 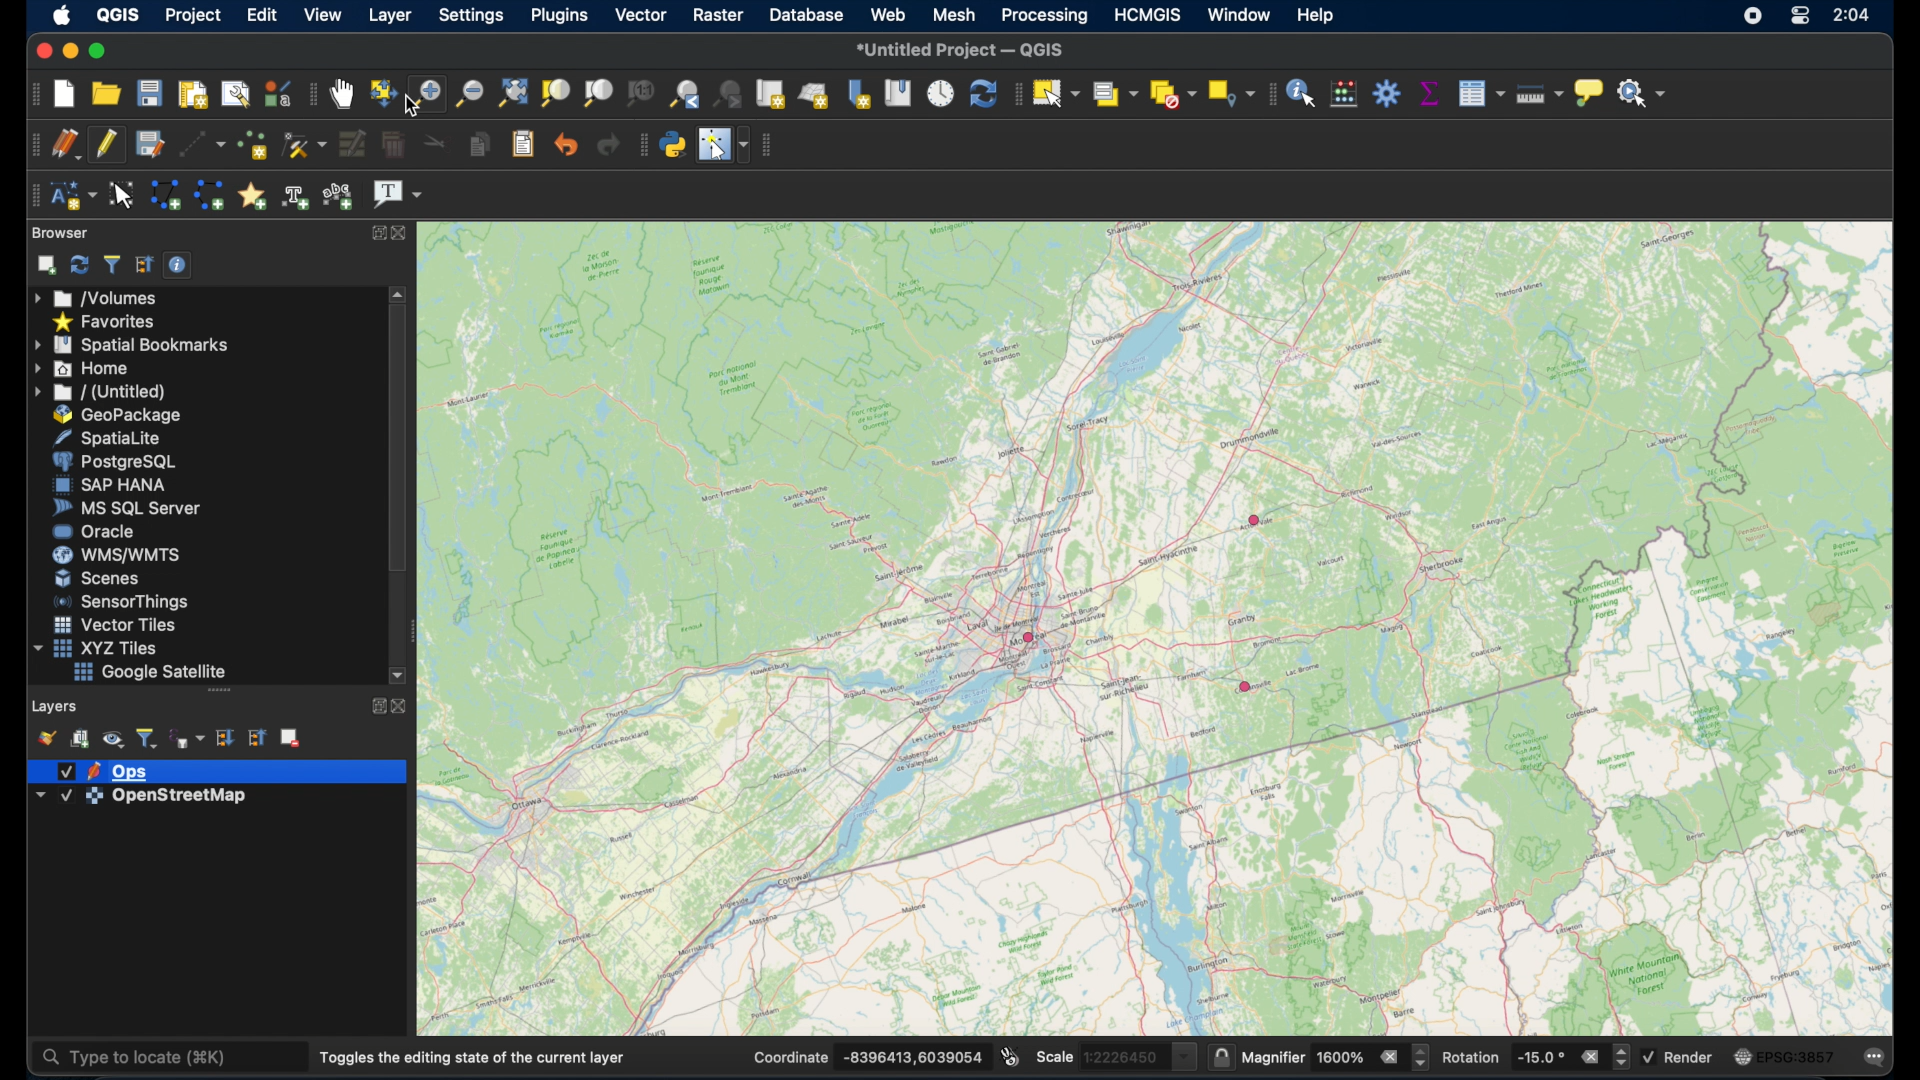 What do you see at coordinates (814, 94) in the screenshot?
I see `new 3D map view` at bounding box center [814, 94].